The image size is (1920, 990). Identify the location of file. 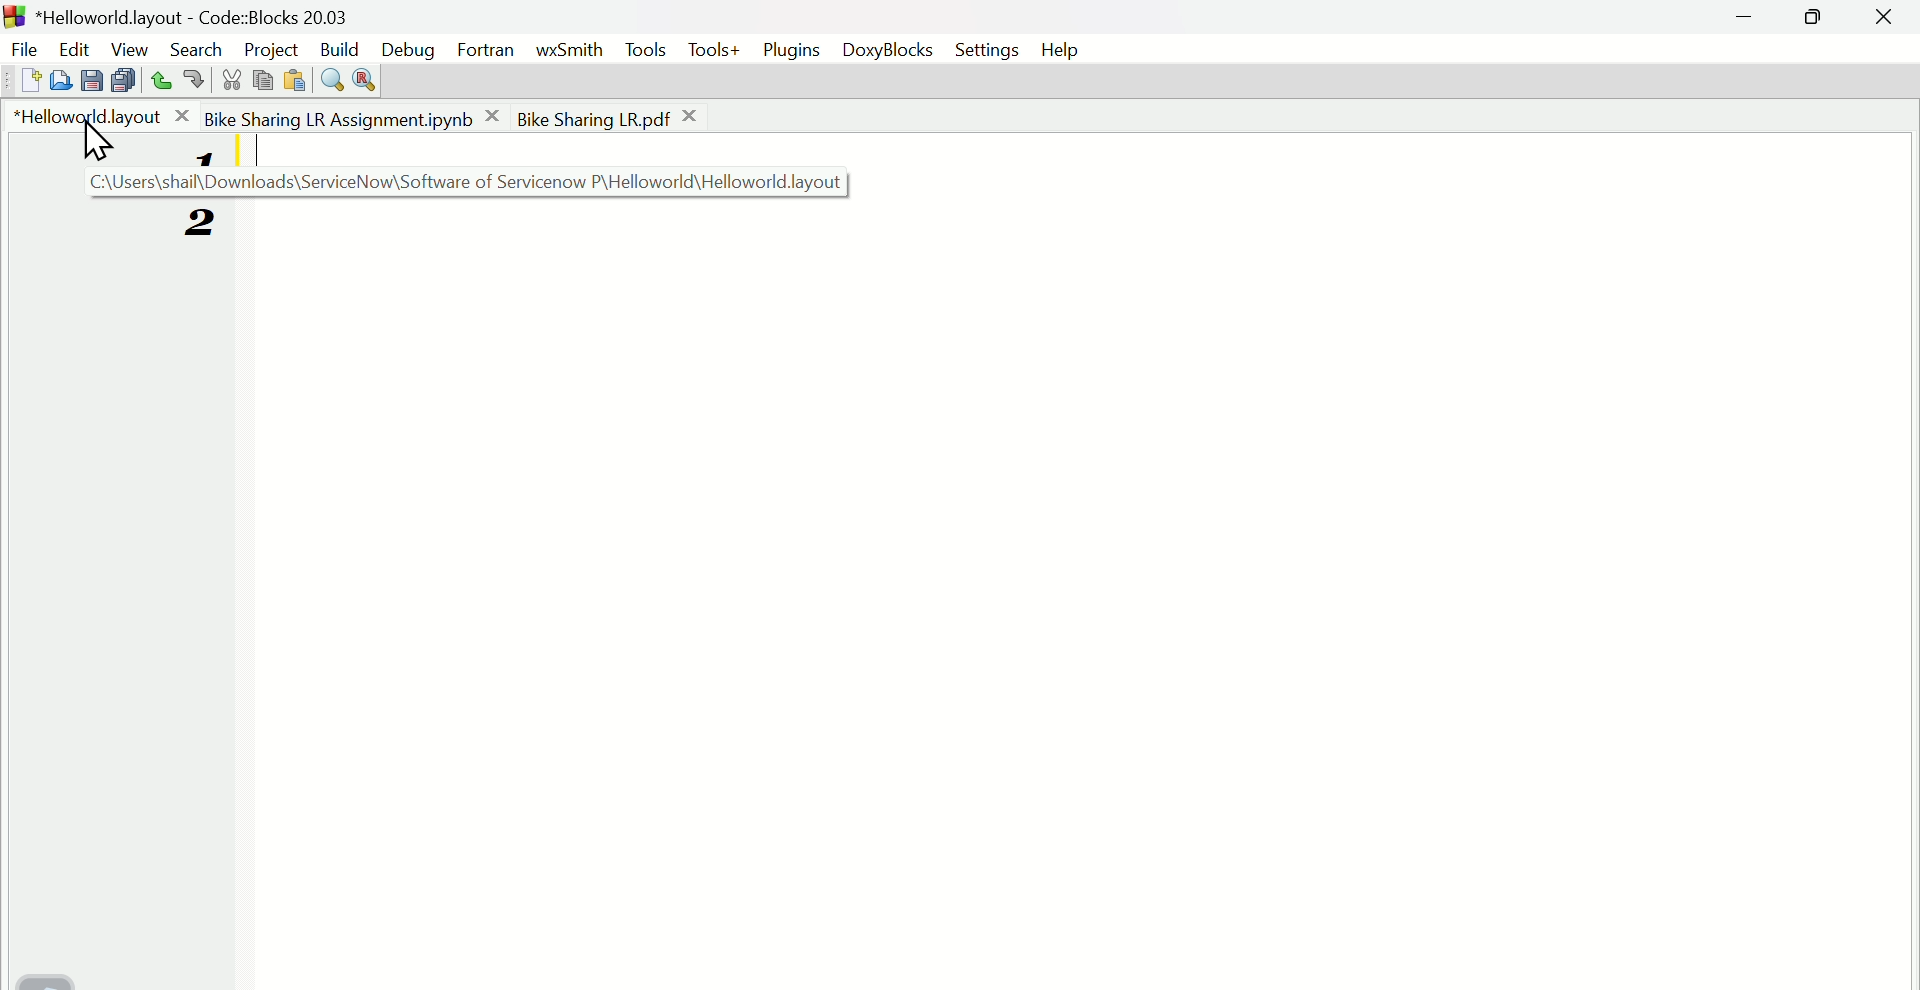
(23, 47).